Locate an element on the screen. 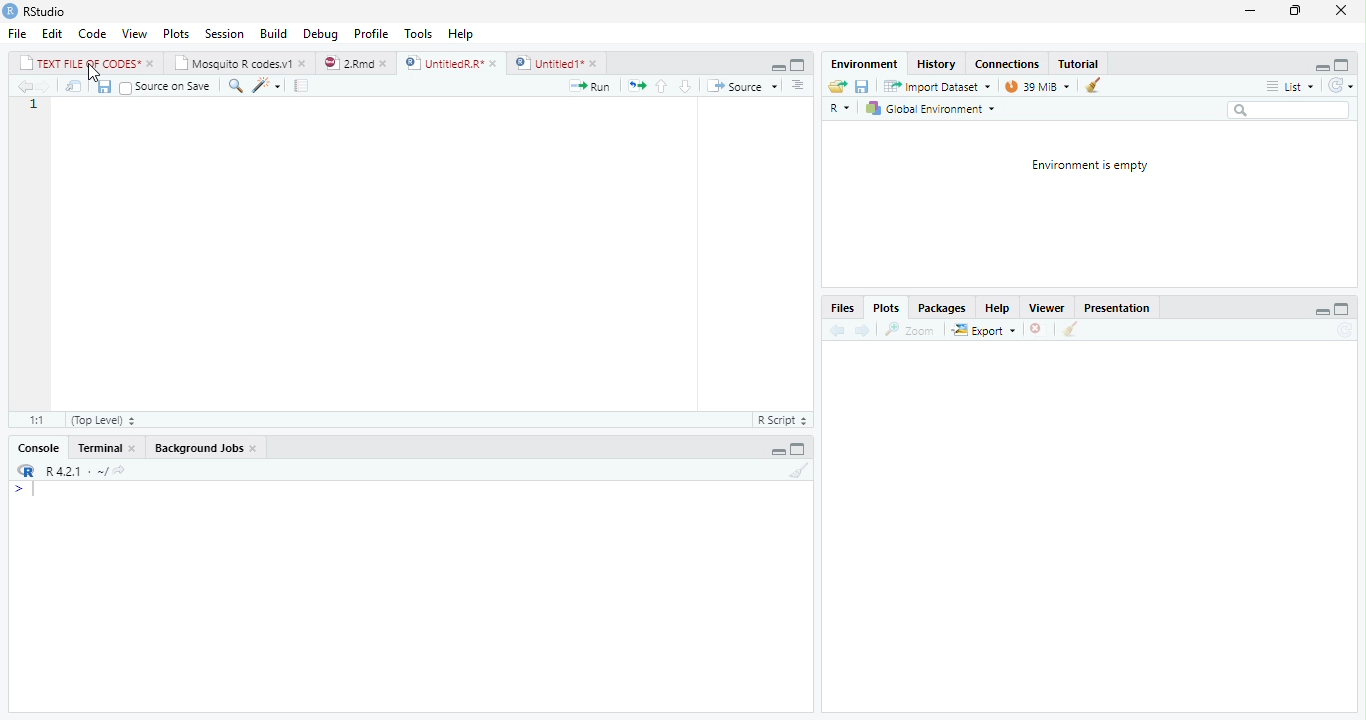  List is located at coordinates (1289, 85).